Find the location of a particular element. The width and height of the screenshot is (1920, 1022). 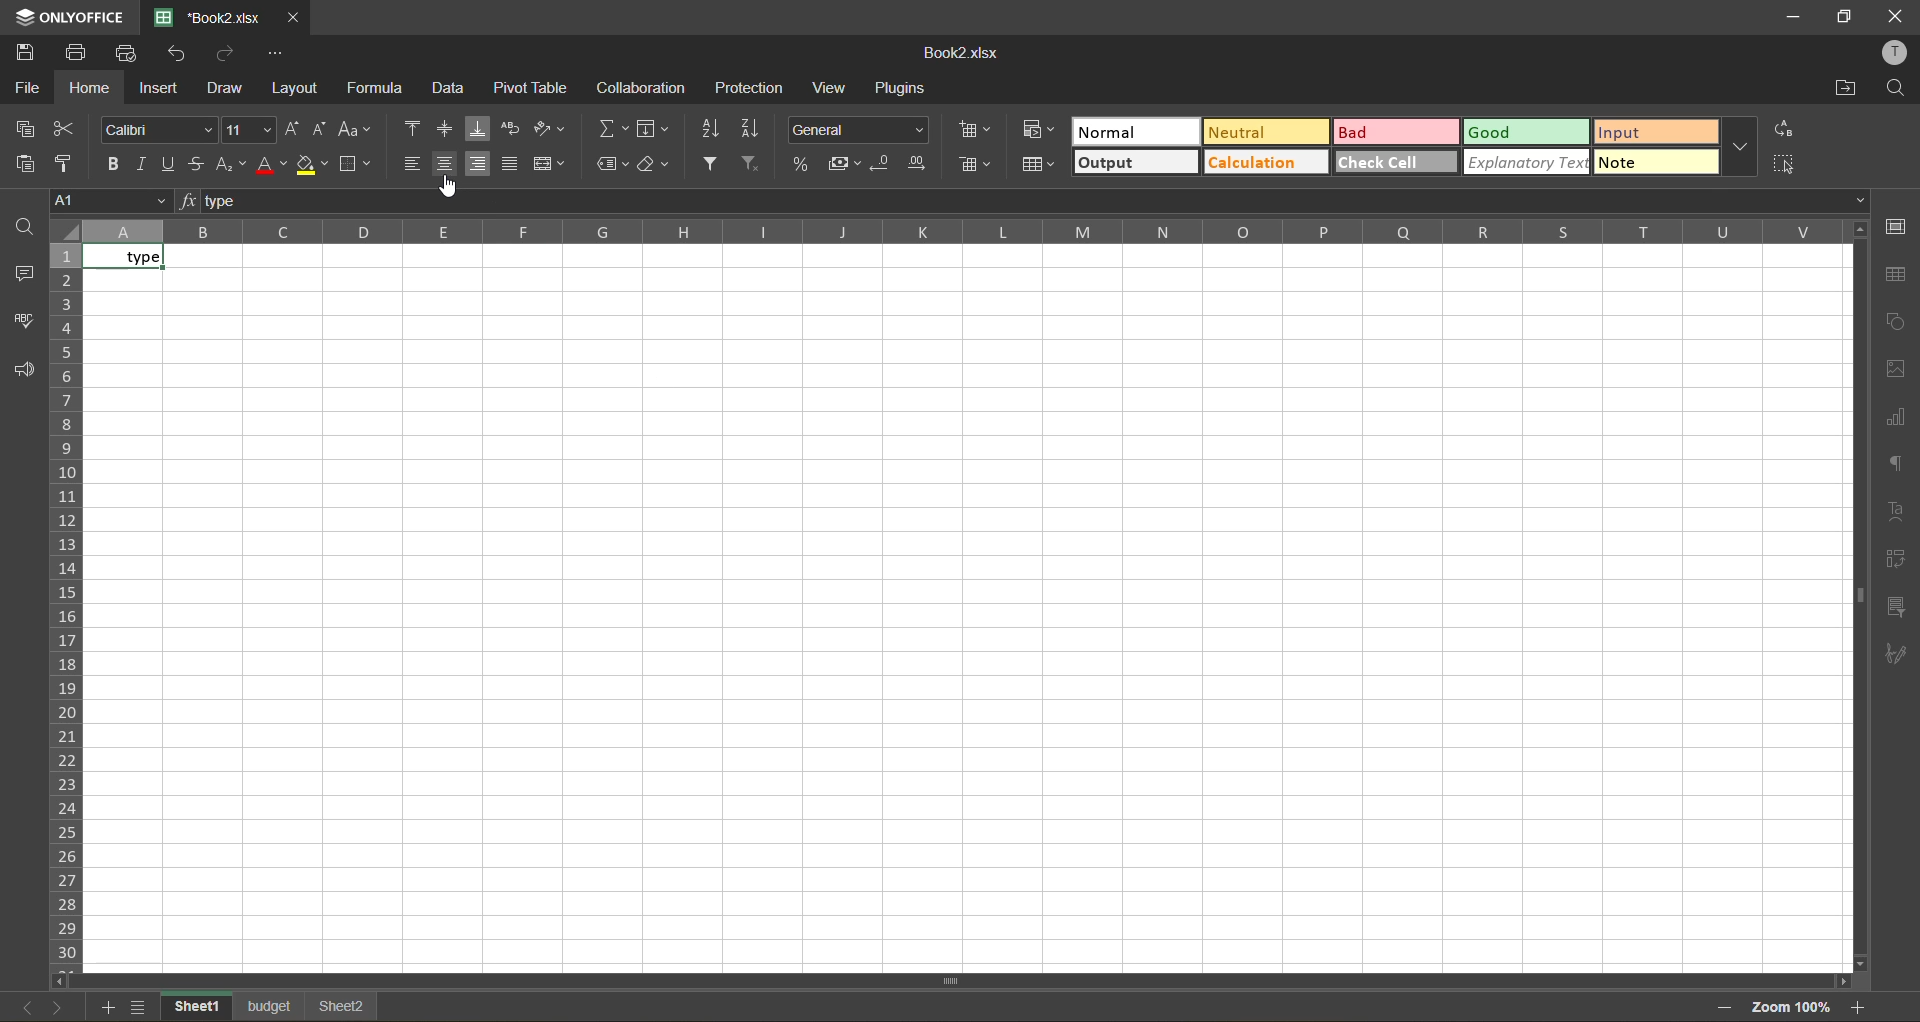

row numbers is located at coordinates (73, 608).